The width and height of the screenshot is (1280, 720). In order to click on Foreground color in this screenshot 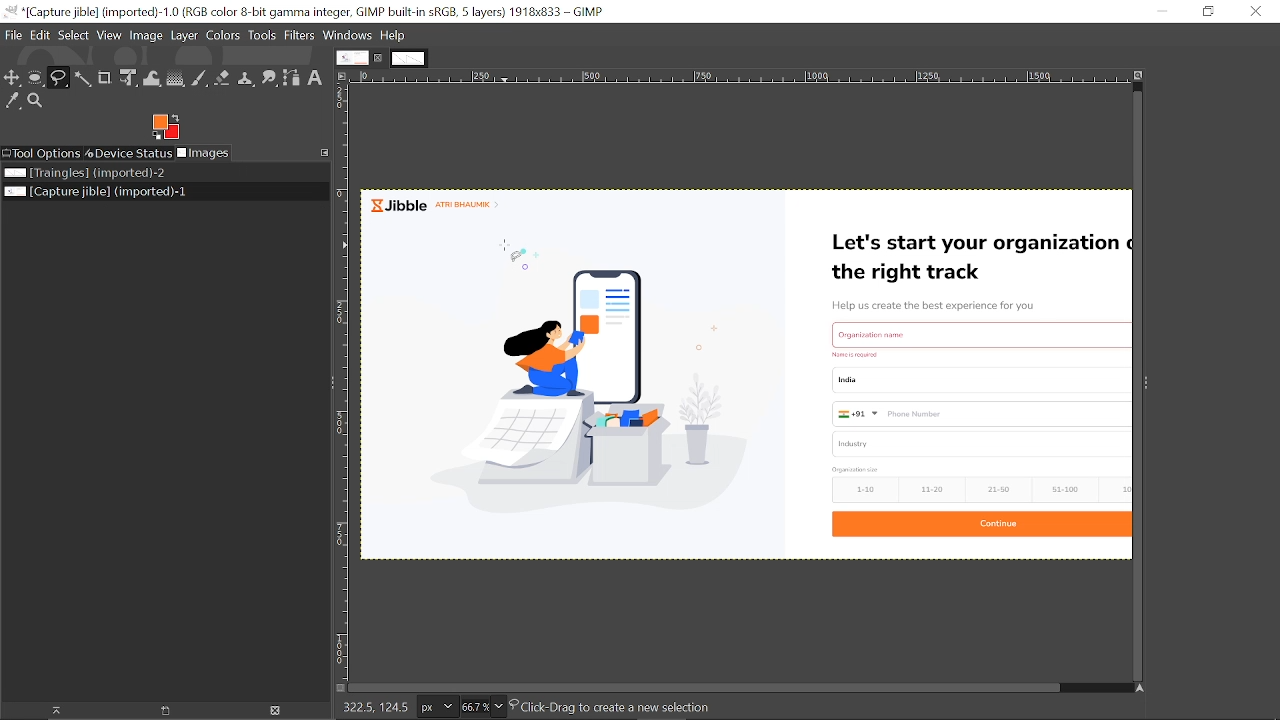, I will do `click(166, 127)`.